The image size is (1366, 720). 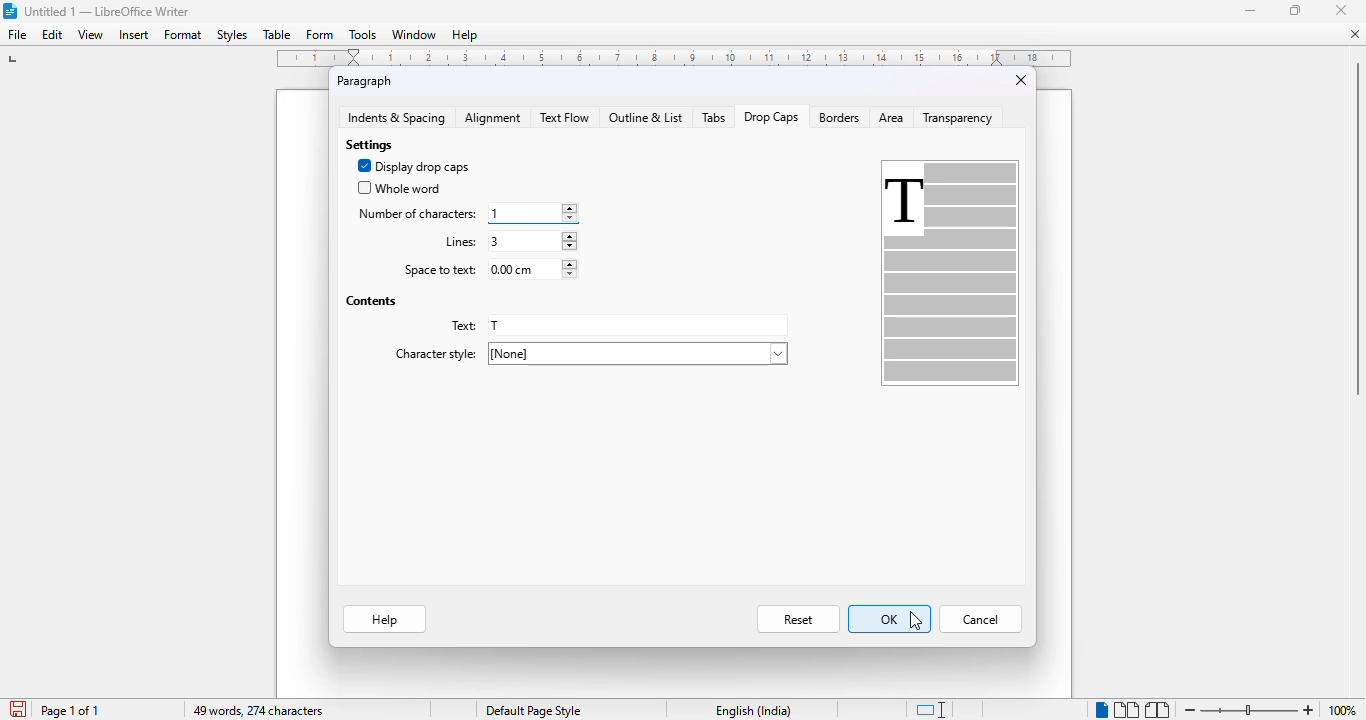 I want to click on maximize, so click(x=1297, y=10).